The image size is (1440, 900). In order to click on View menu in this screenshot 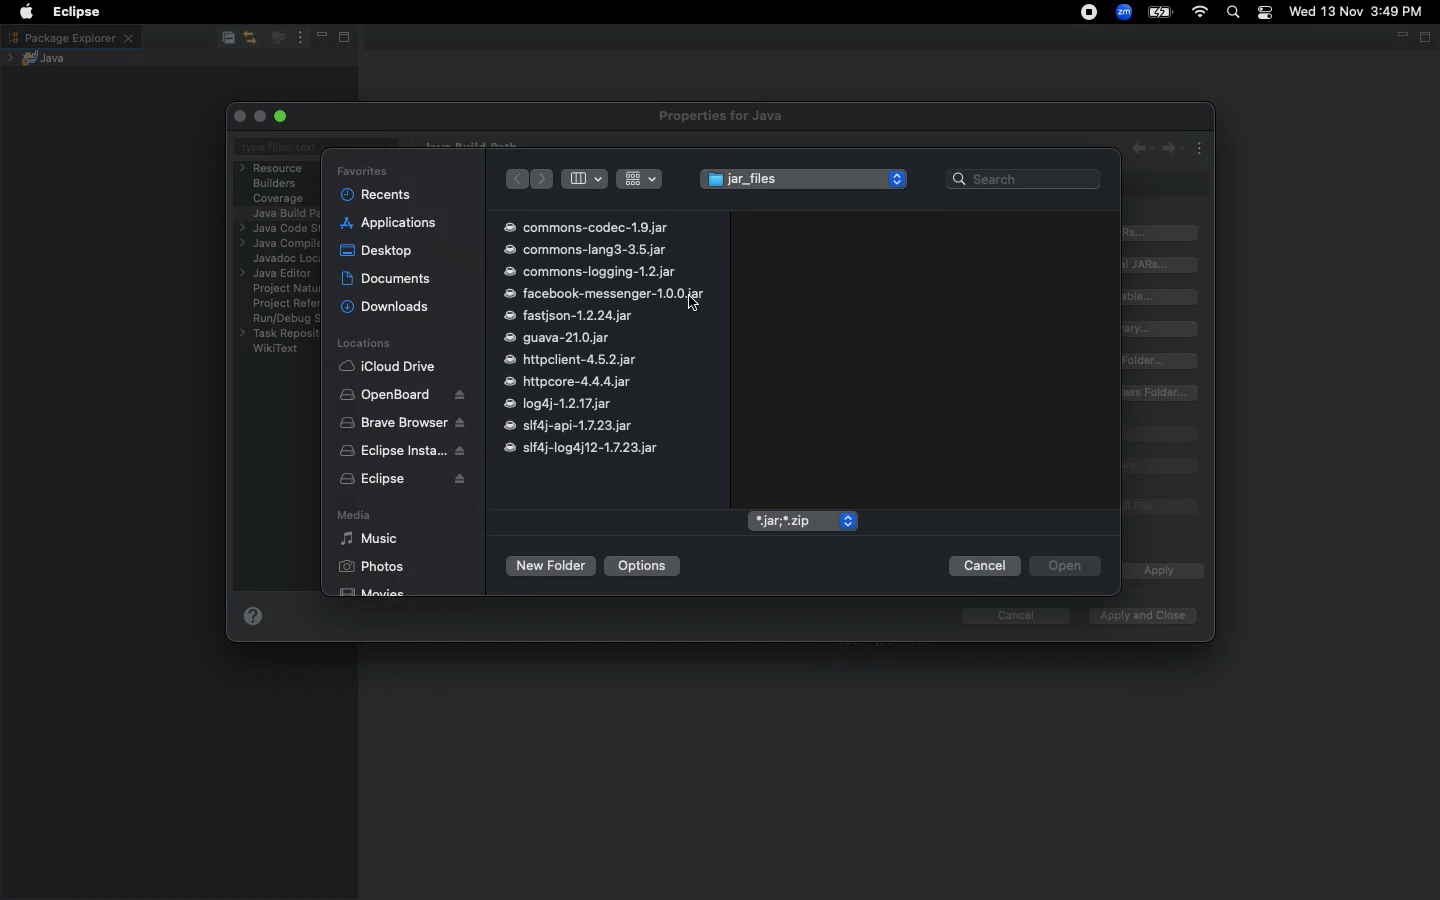, I will do `click(298, 38)`.